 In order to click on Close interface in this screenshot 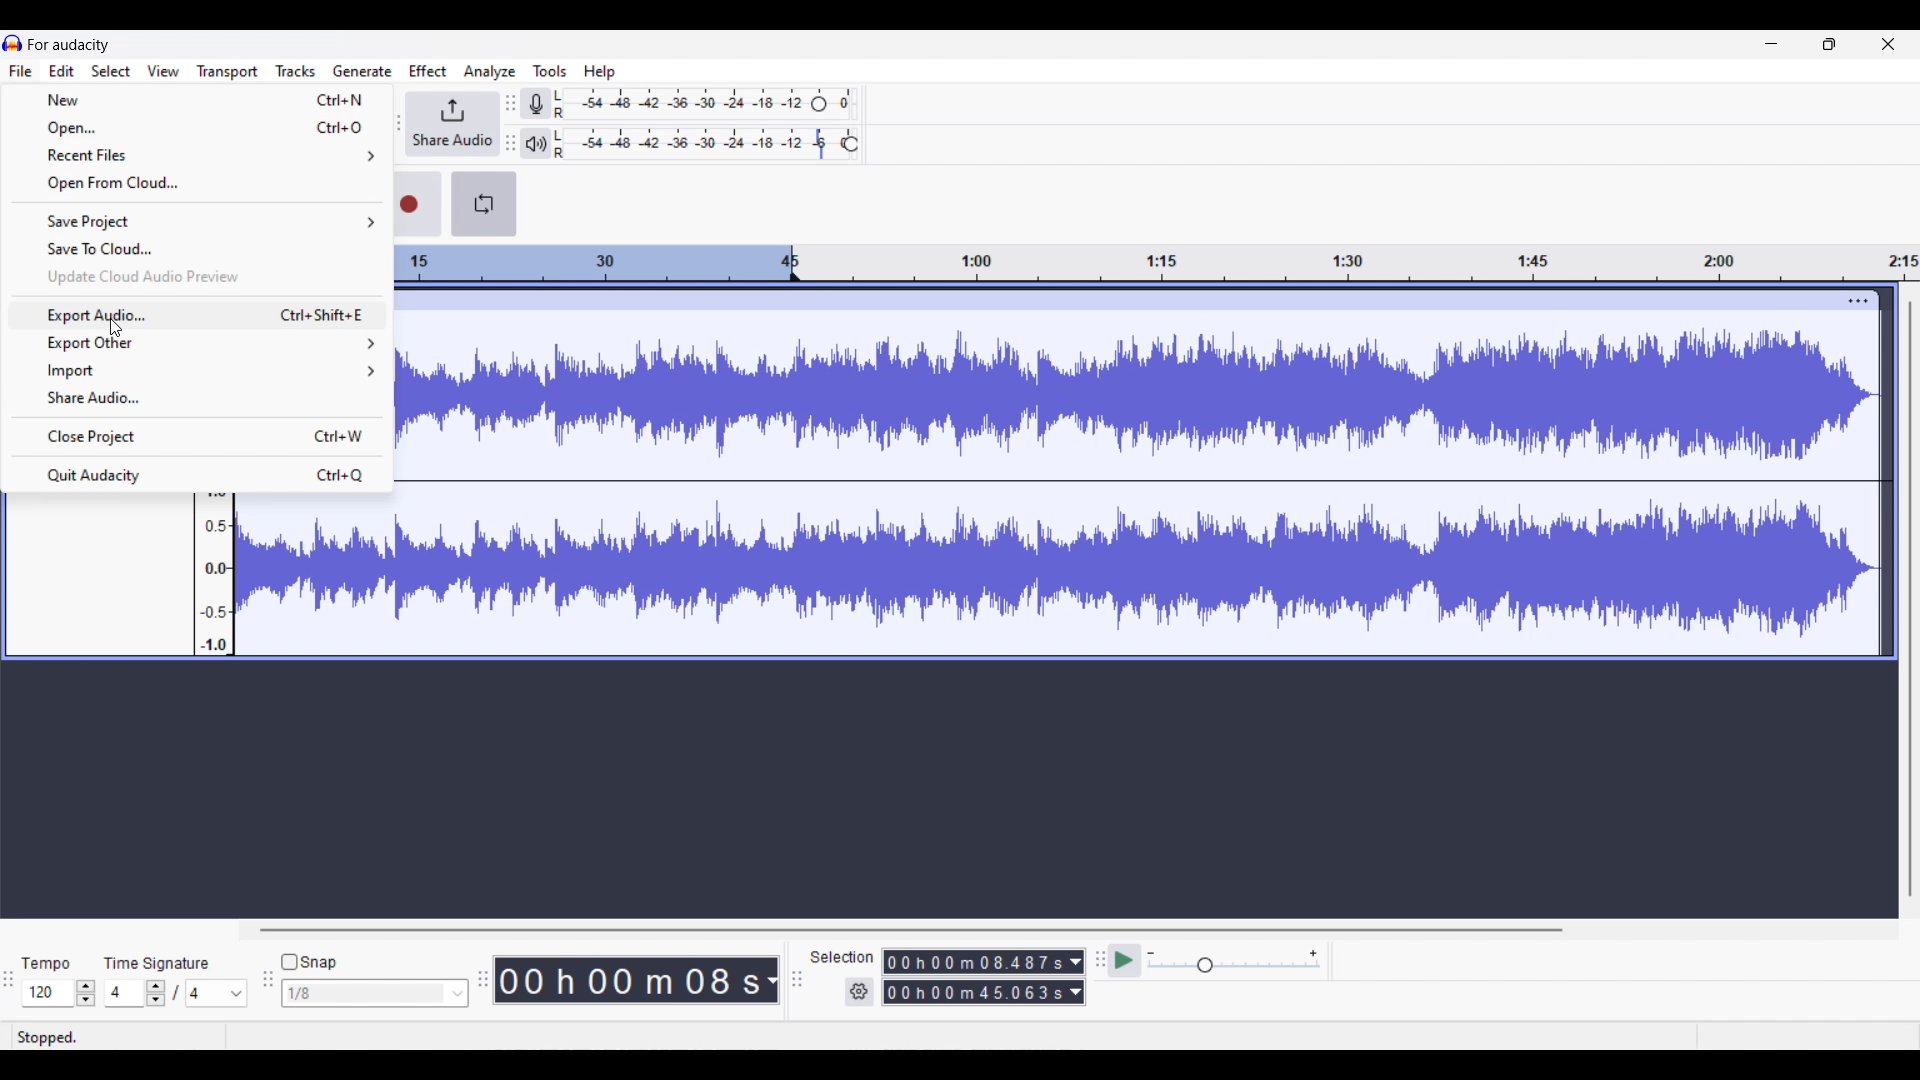, I will do `click(1888, 44)`.